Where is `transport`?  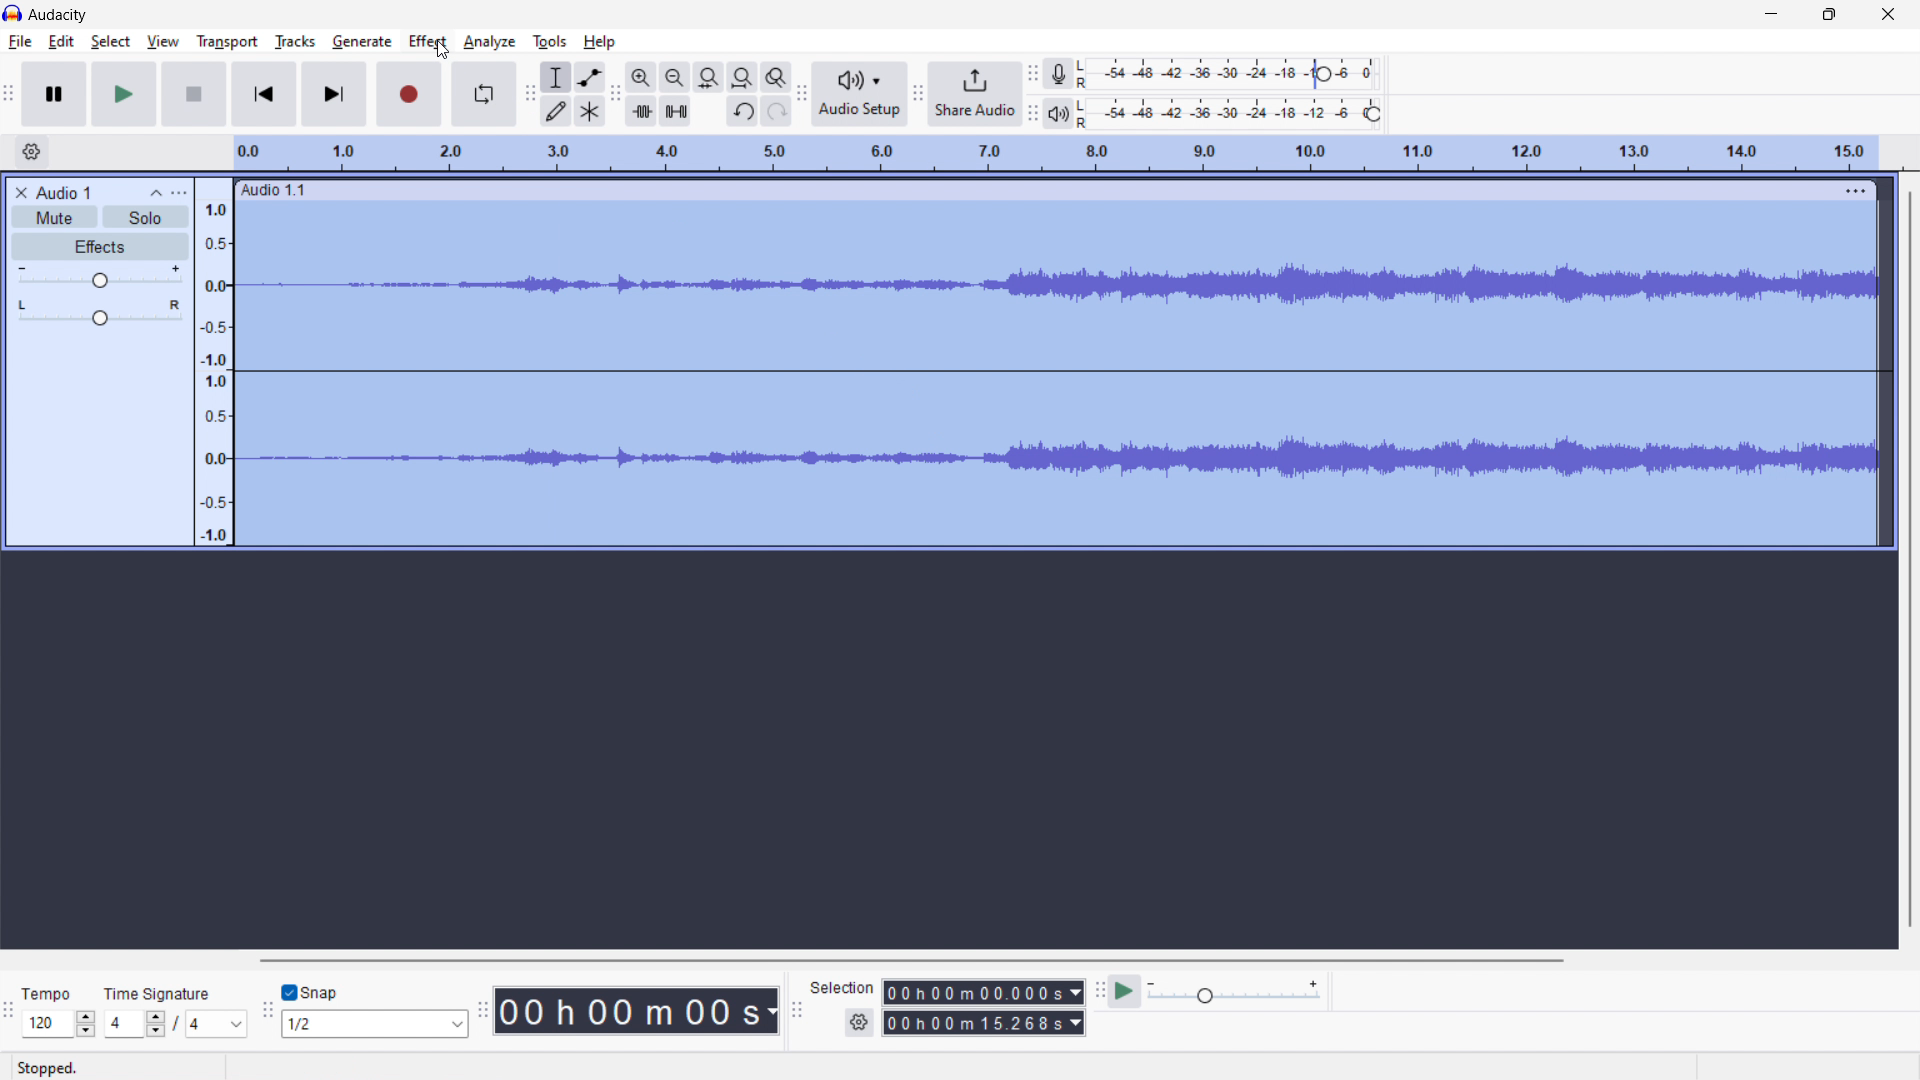
transport is located at coordinates (227, 43).